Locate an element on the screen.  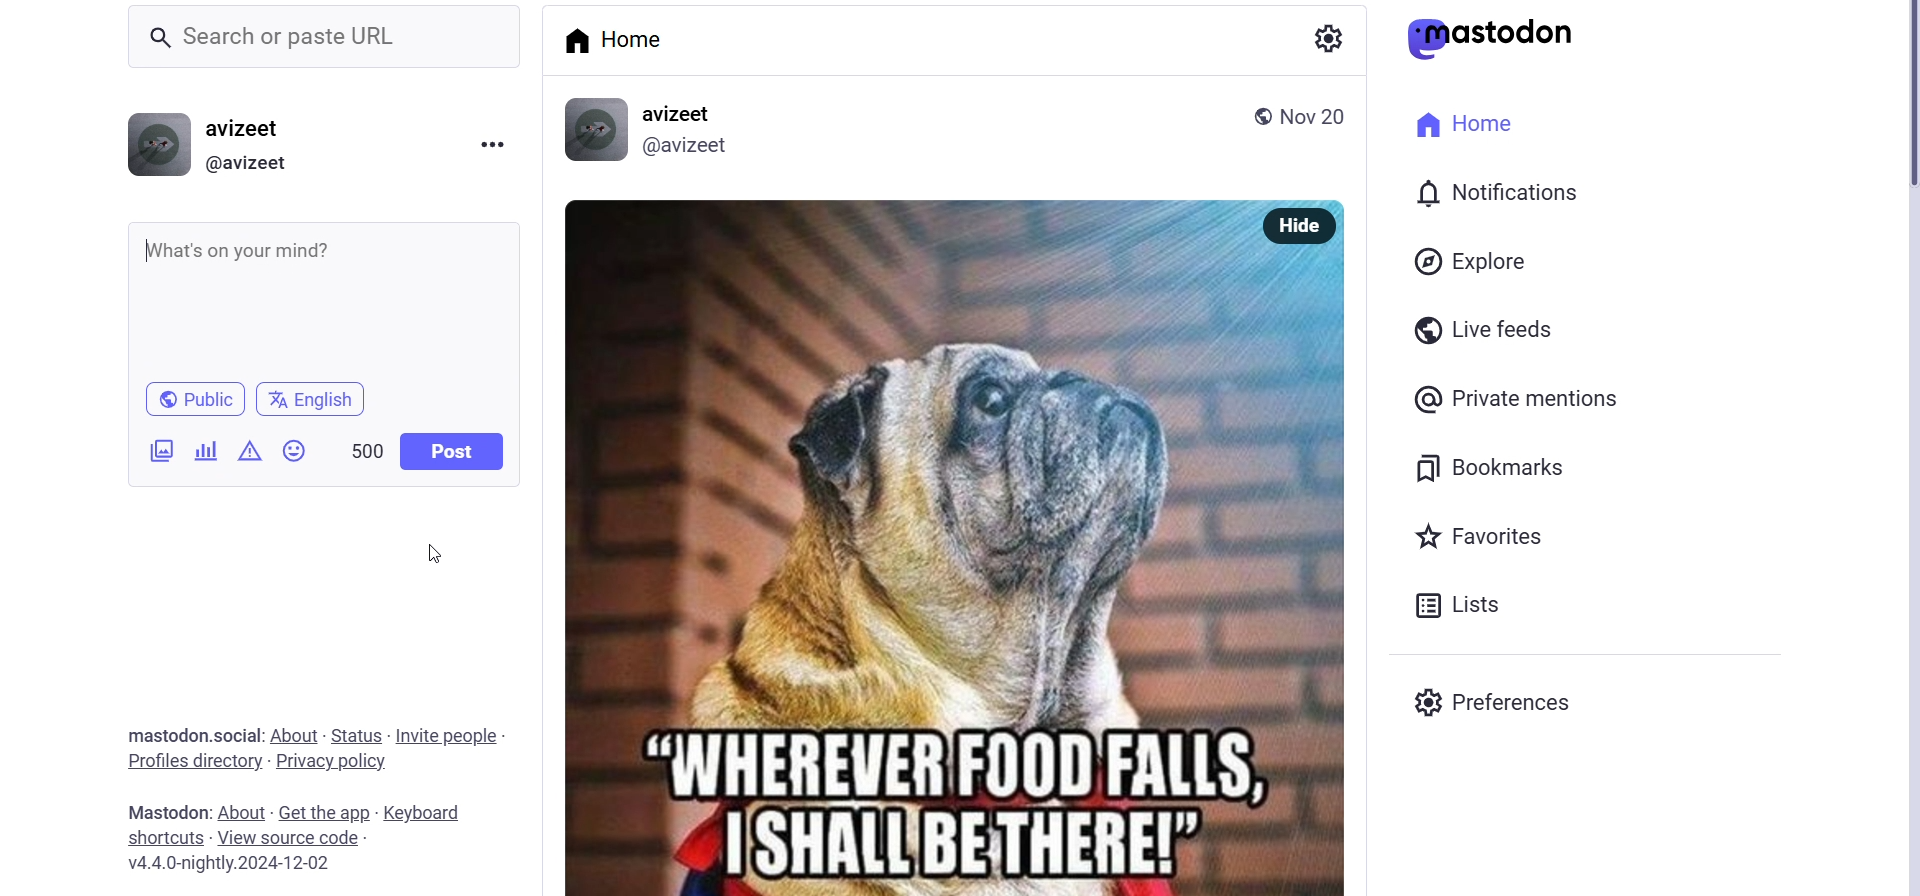
public post is located at coordinates (1253, 115).